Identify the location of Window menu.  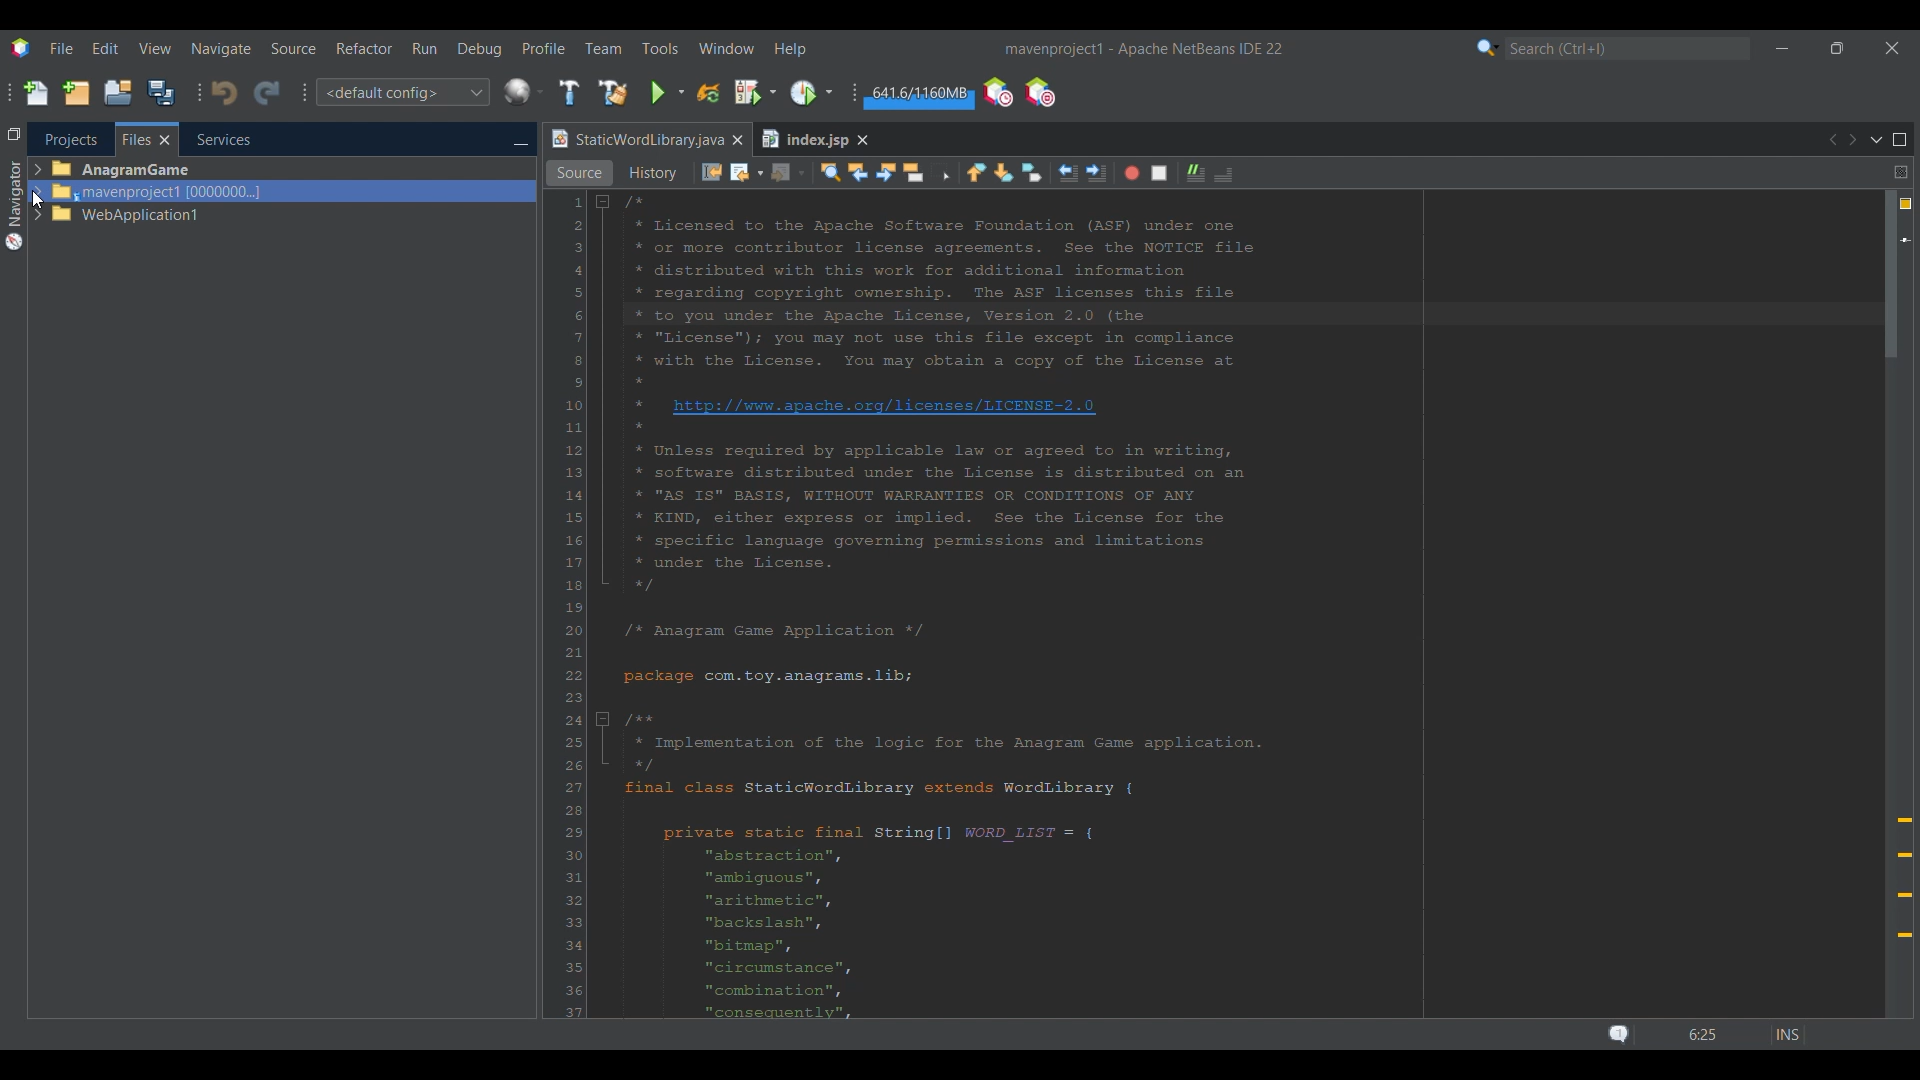
(727, 48).